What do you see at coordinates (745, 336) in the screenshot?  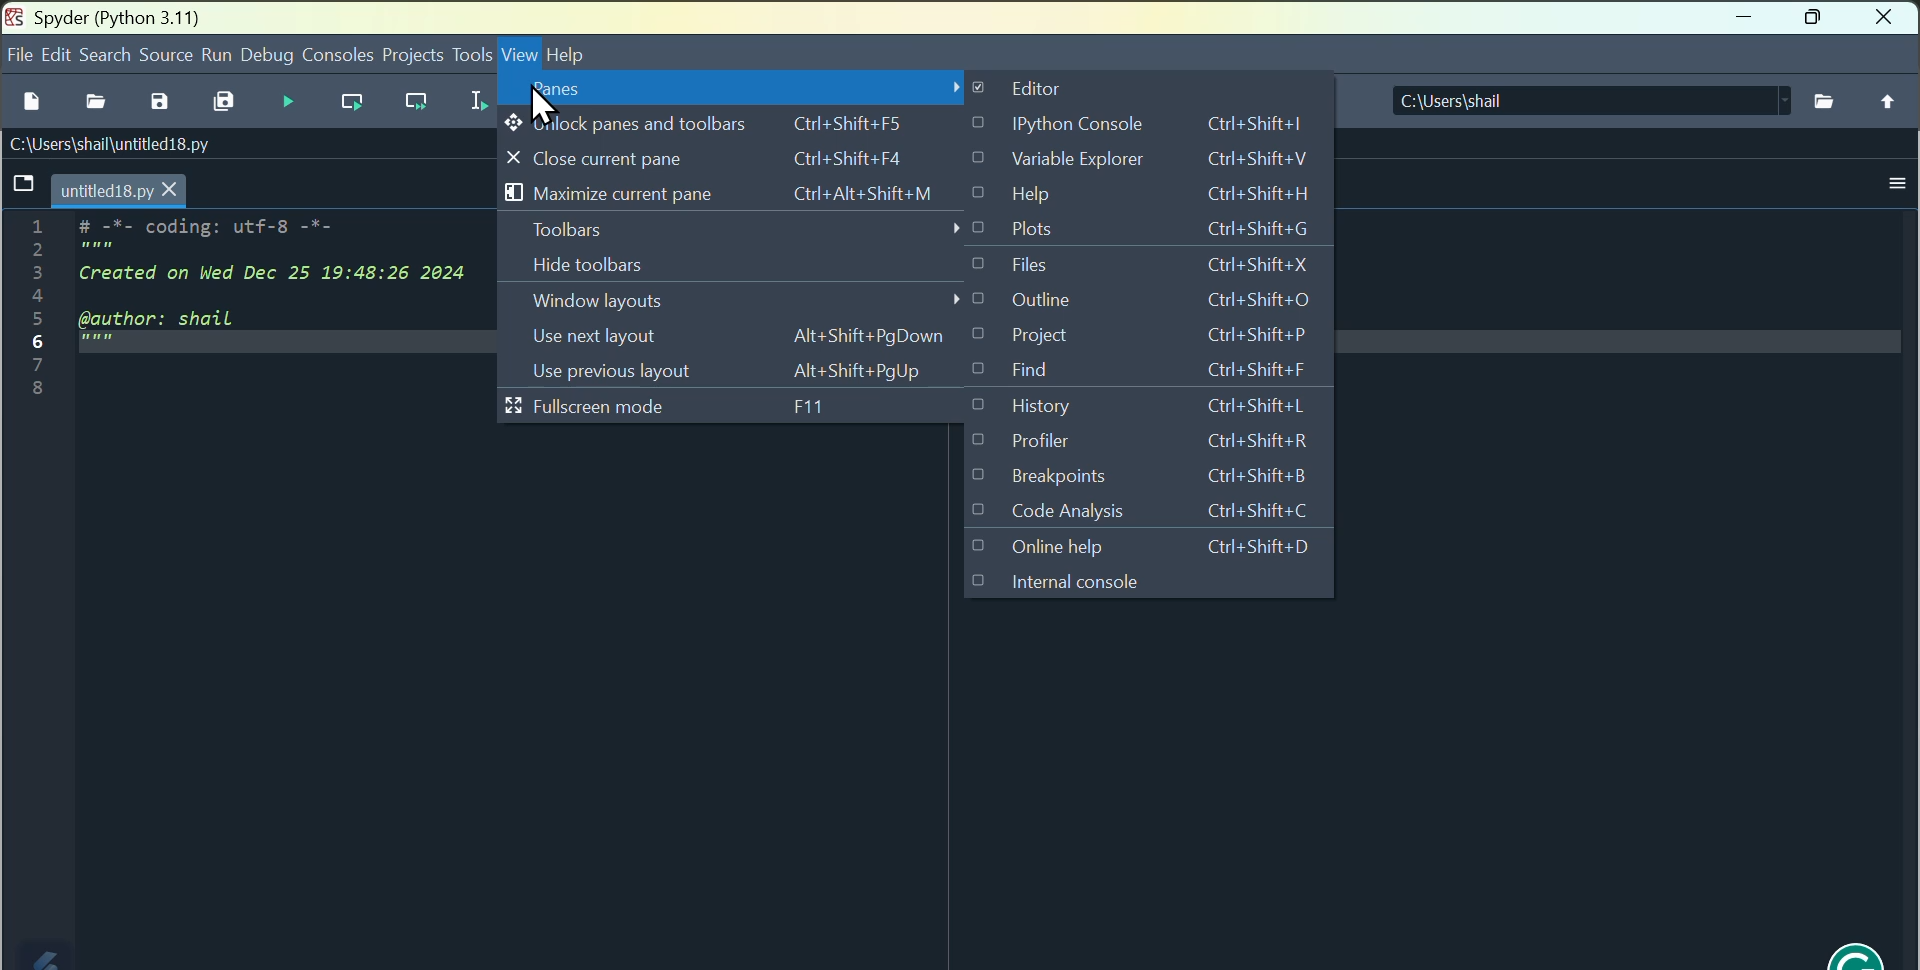 I see `Use next layout` at bounding box center [745, 336].